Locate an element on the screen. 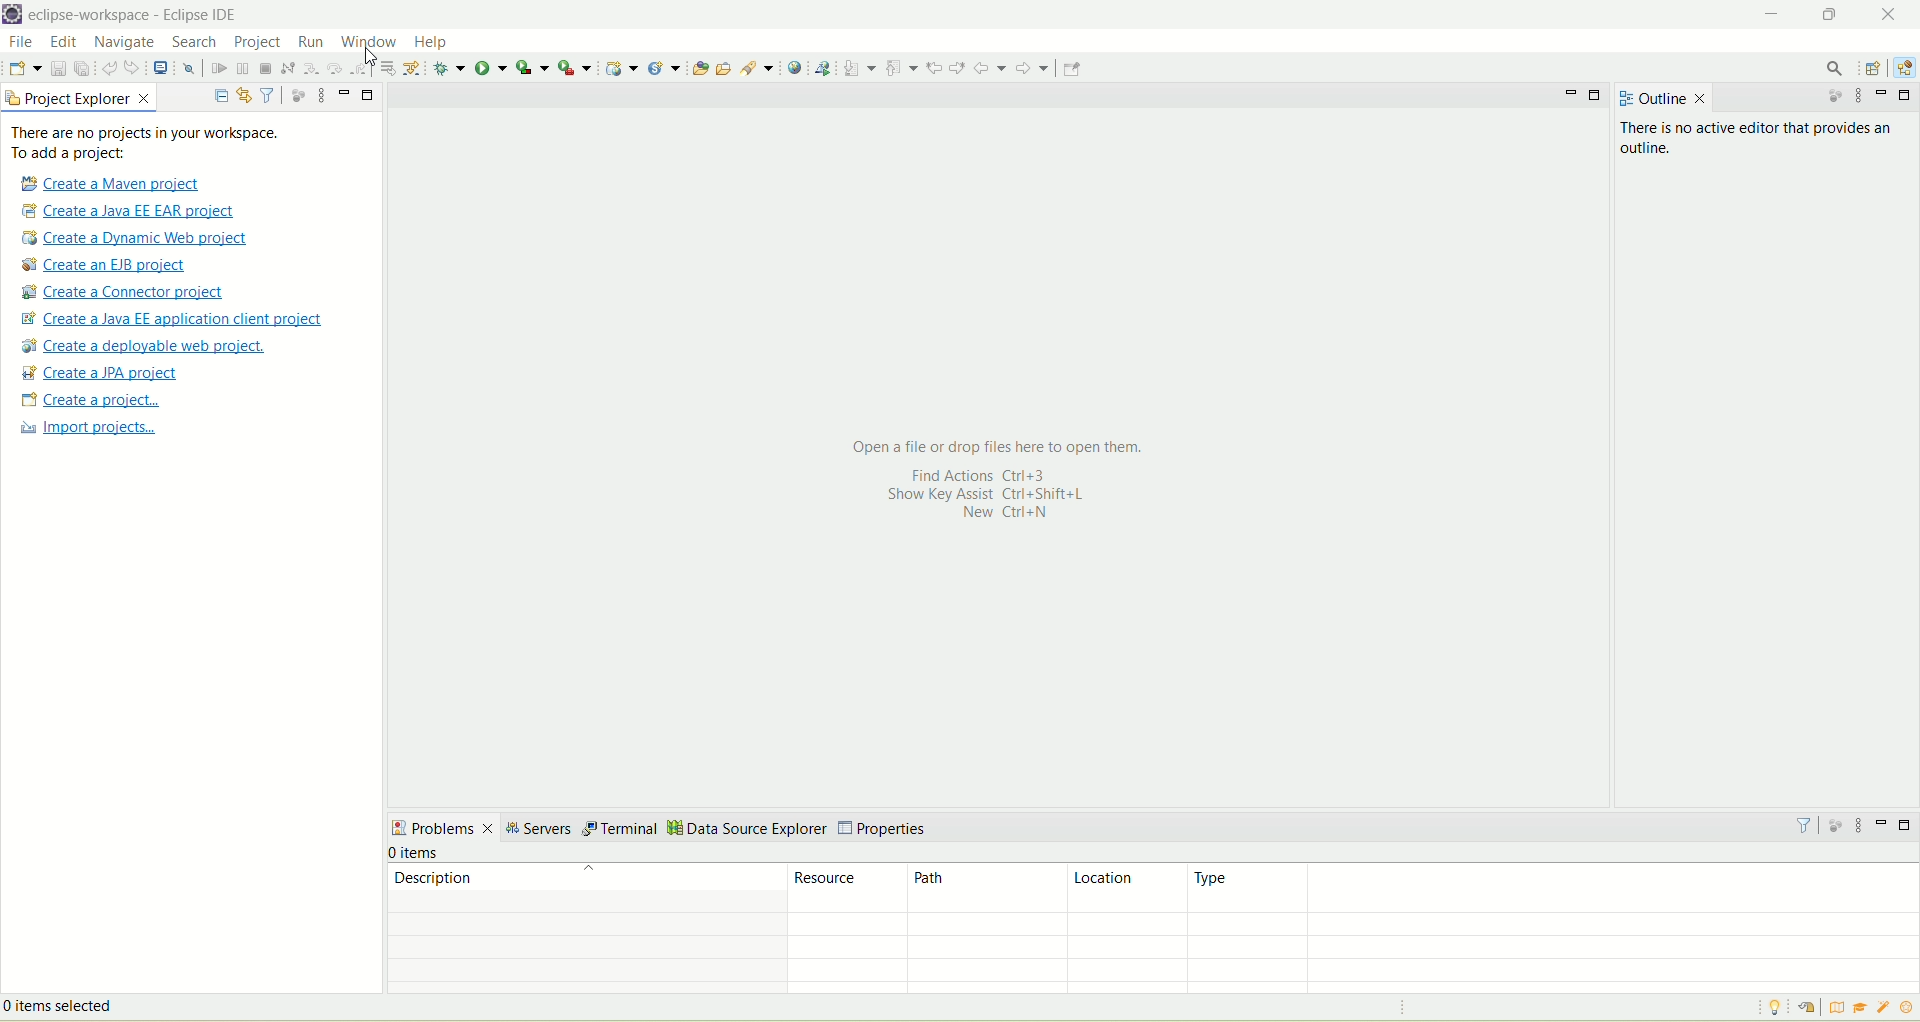  minimize is located at coordinates (1568, 93).